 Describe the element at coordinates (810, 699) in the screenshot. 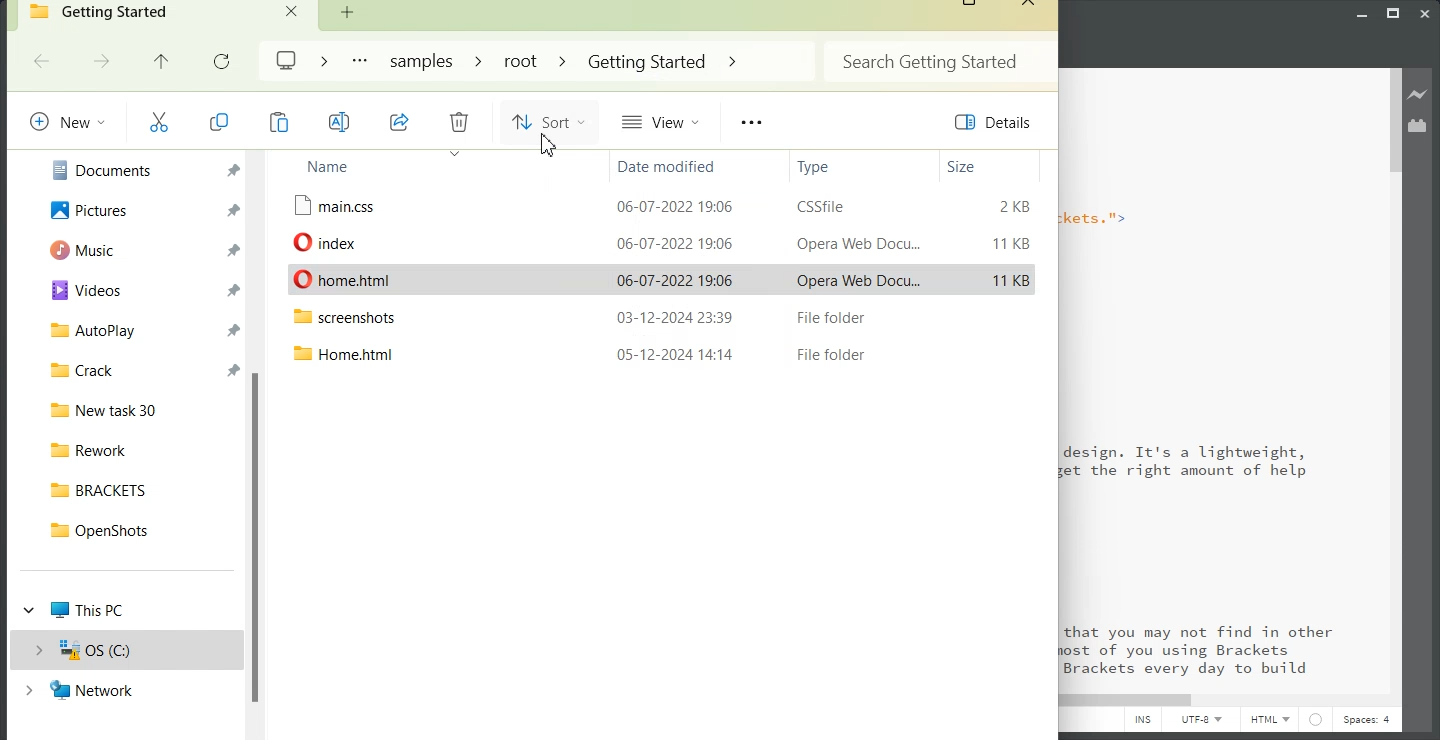

I see `Horizontal Scroll bar ` at that location.